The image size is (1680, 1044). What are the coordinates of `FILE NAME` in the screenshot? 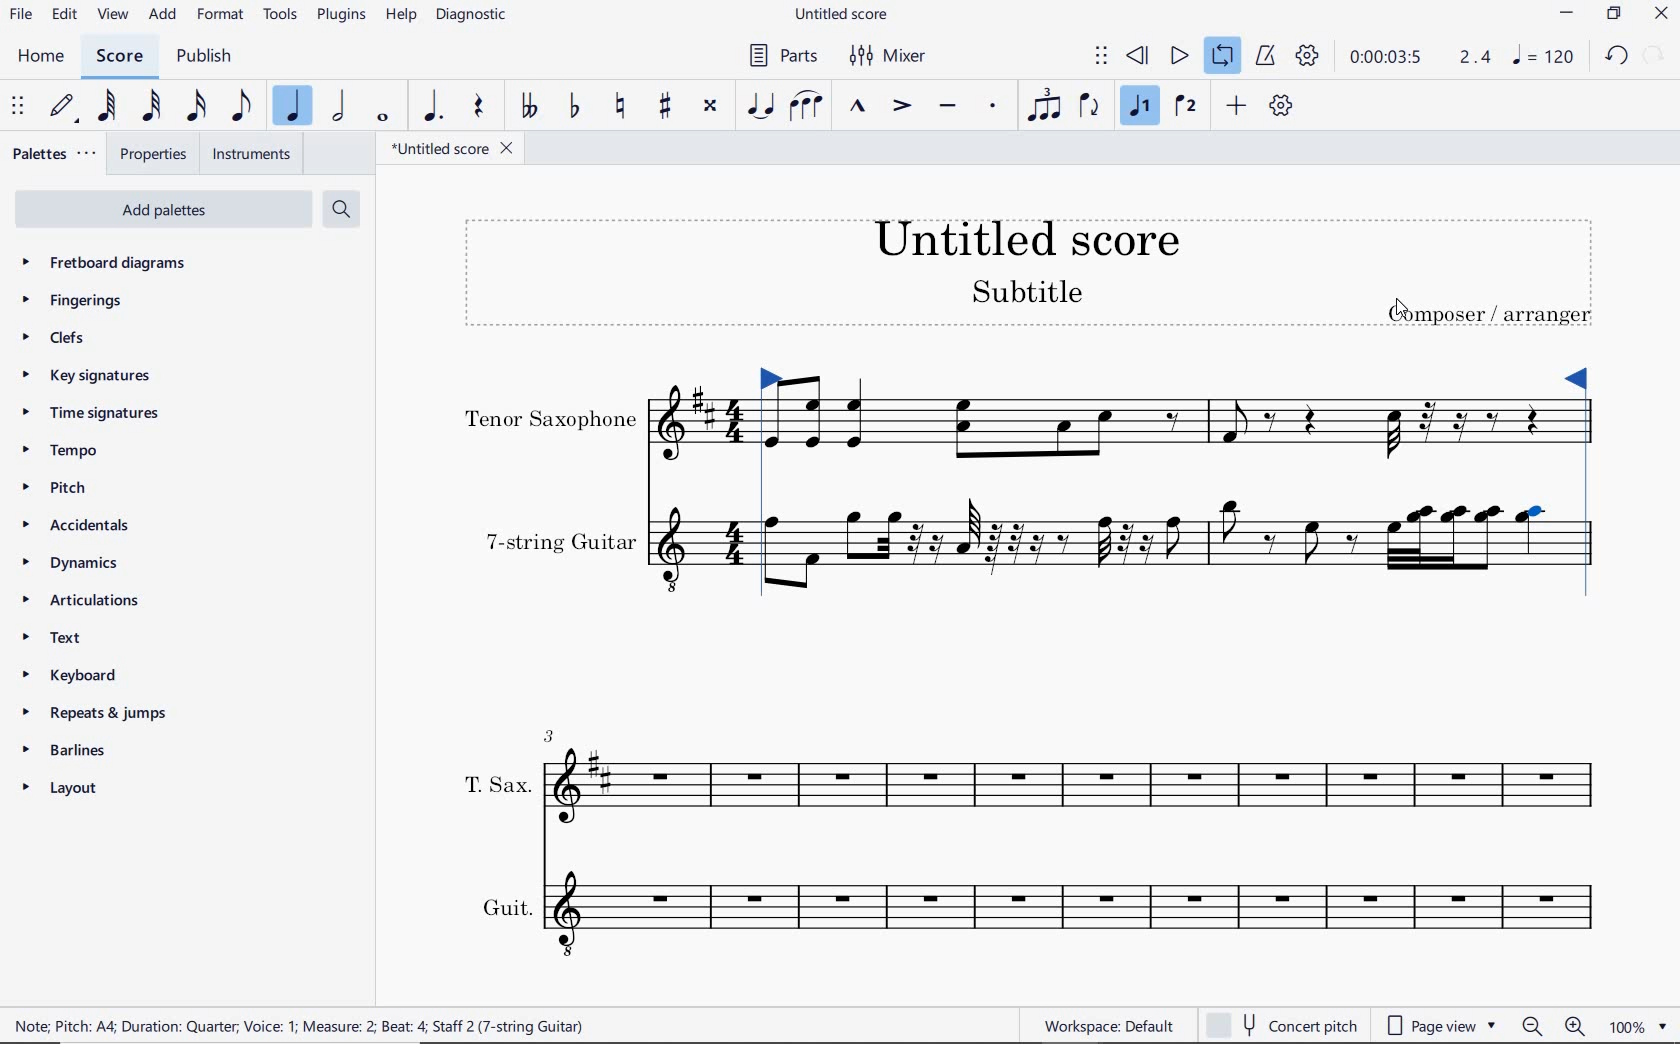 It's located at (454, 151).